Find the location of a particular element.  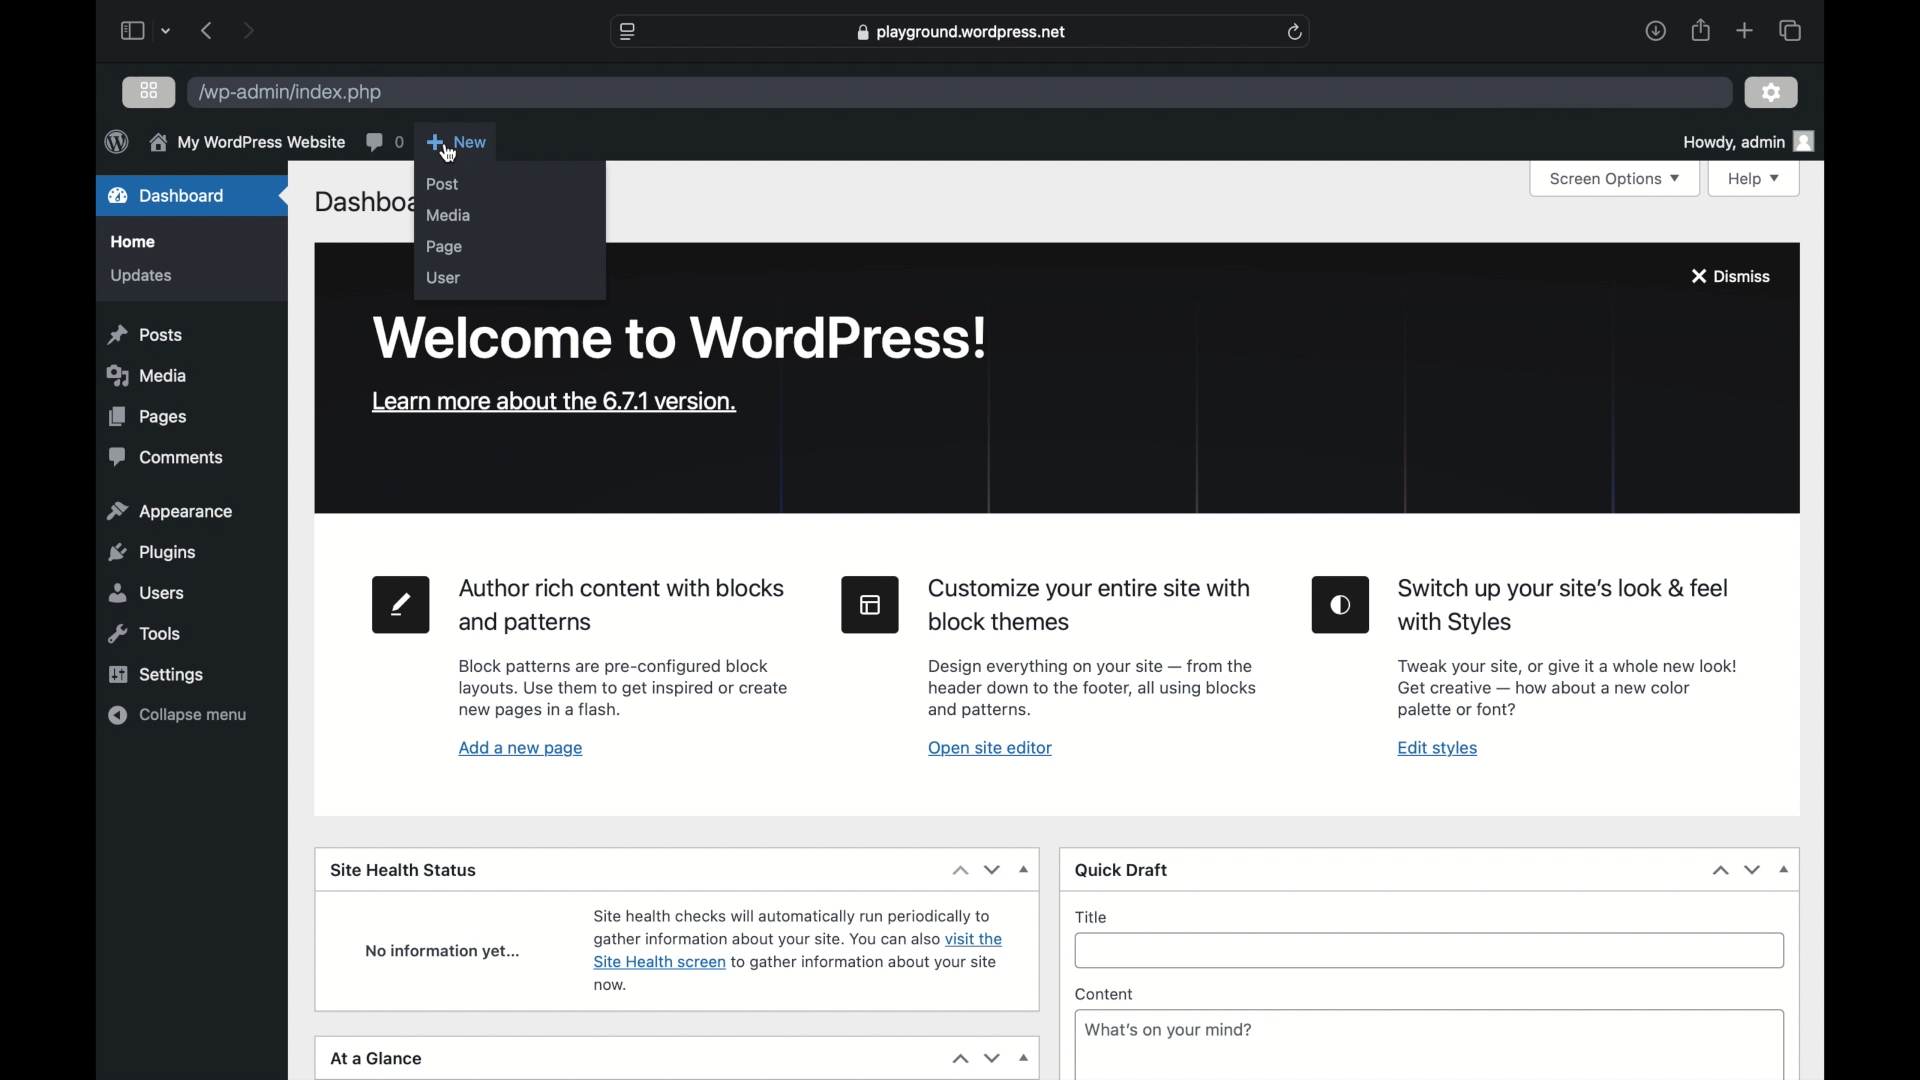

home is located at coordinates (133, 242).